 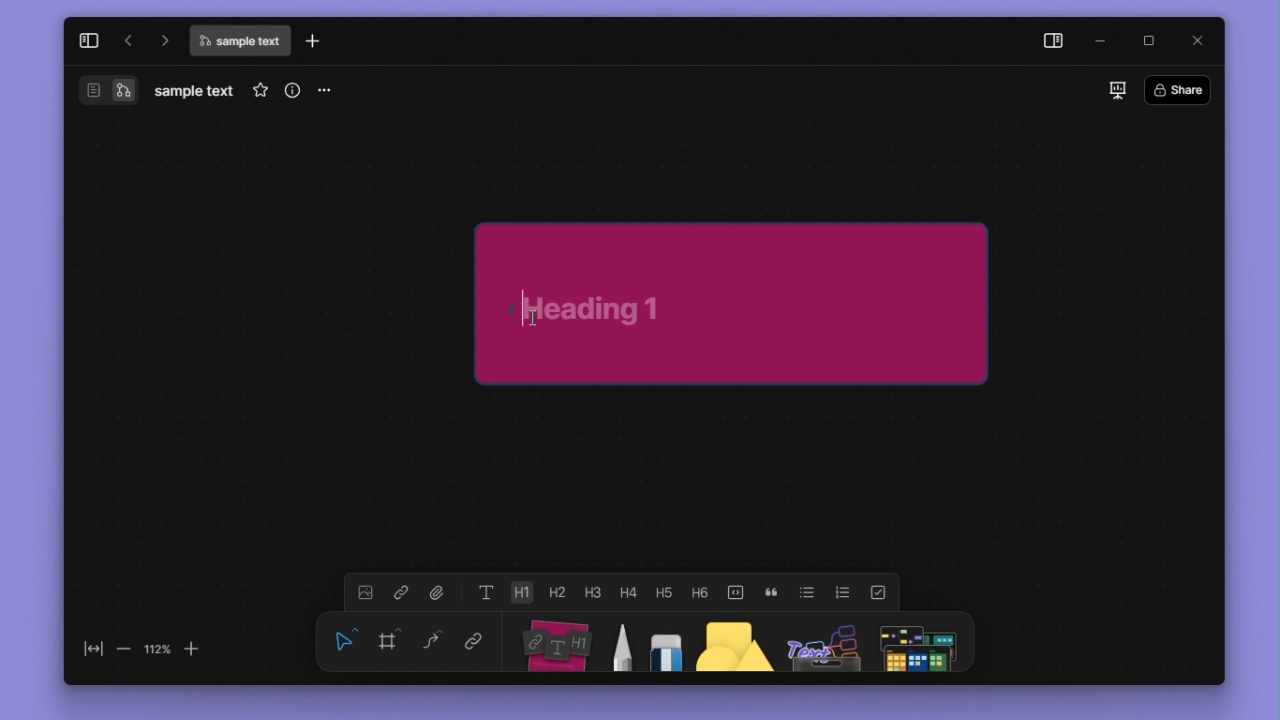 What do you see at coordinates (521, 592) in the screenshot?
I see `Heading 1` at bounding box center [521, 592].